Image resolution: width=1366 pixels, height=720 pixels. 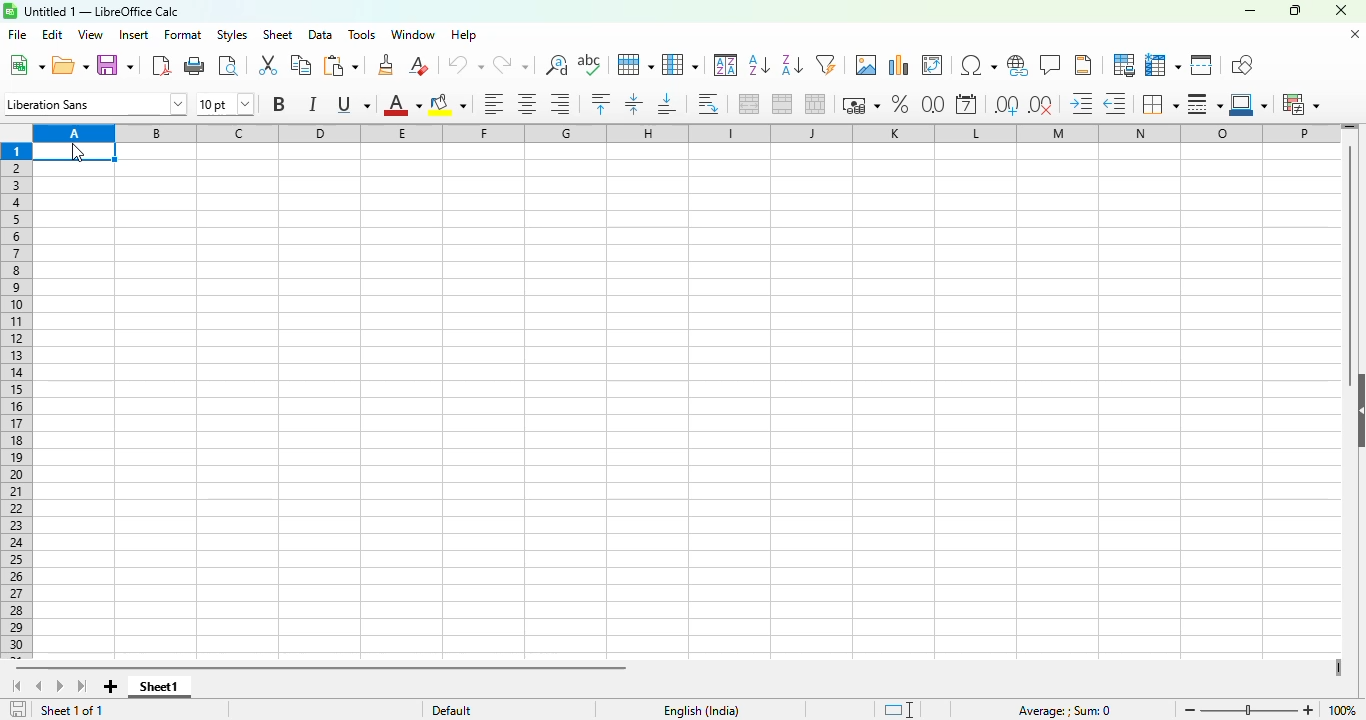 What do you see at coordinates (1250, 105) in the screenshot?
I see `border color` at bounding box center [1250, 105].